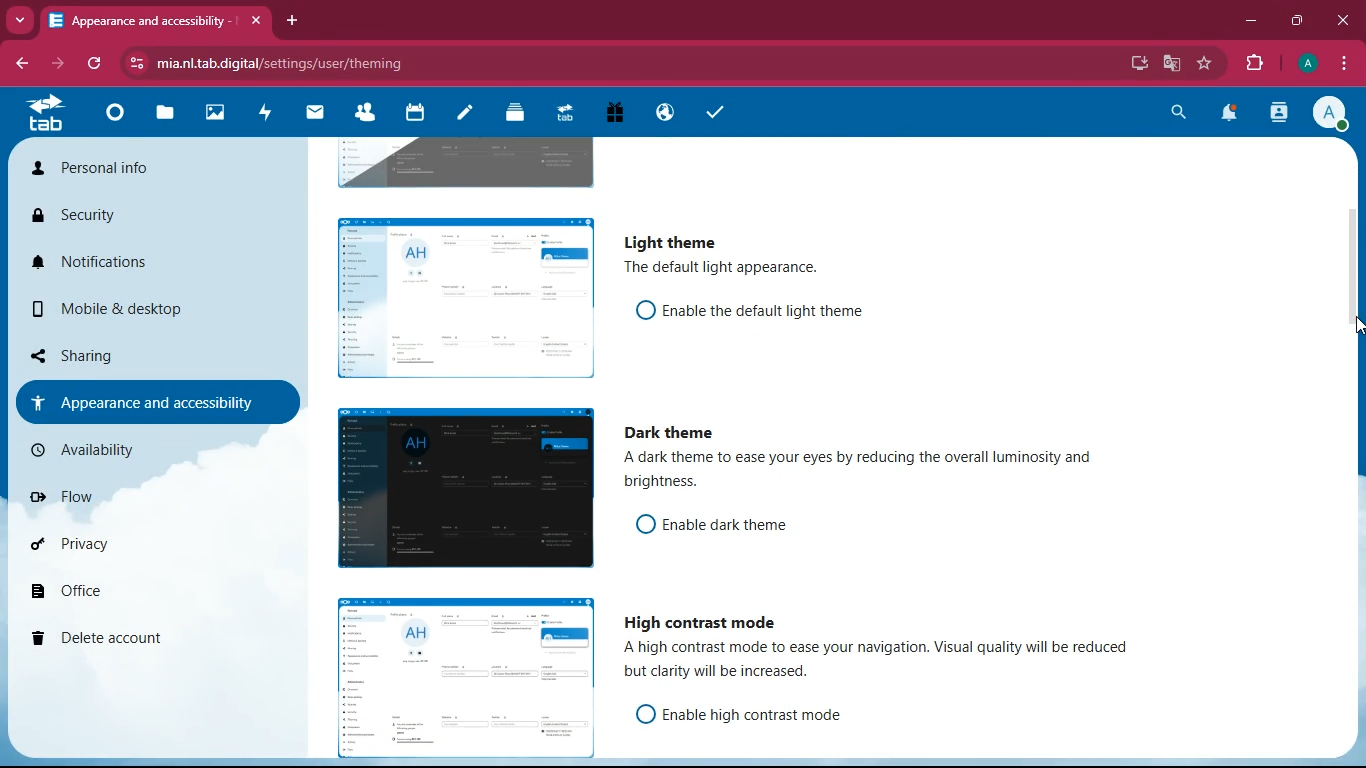 The width and height of the screenshot is (1366, 768). What do you see at coordinates (1253, 24) in the screenshot?
I see `minimize` at bounding box center [1253, 24].